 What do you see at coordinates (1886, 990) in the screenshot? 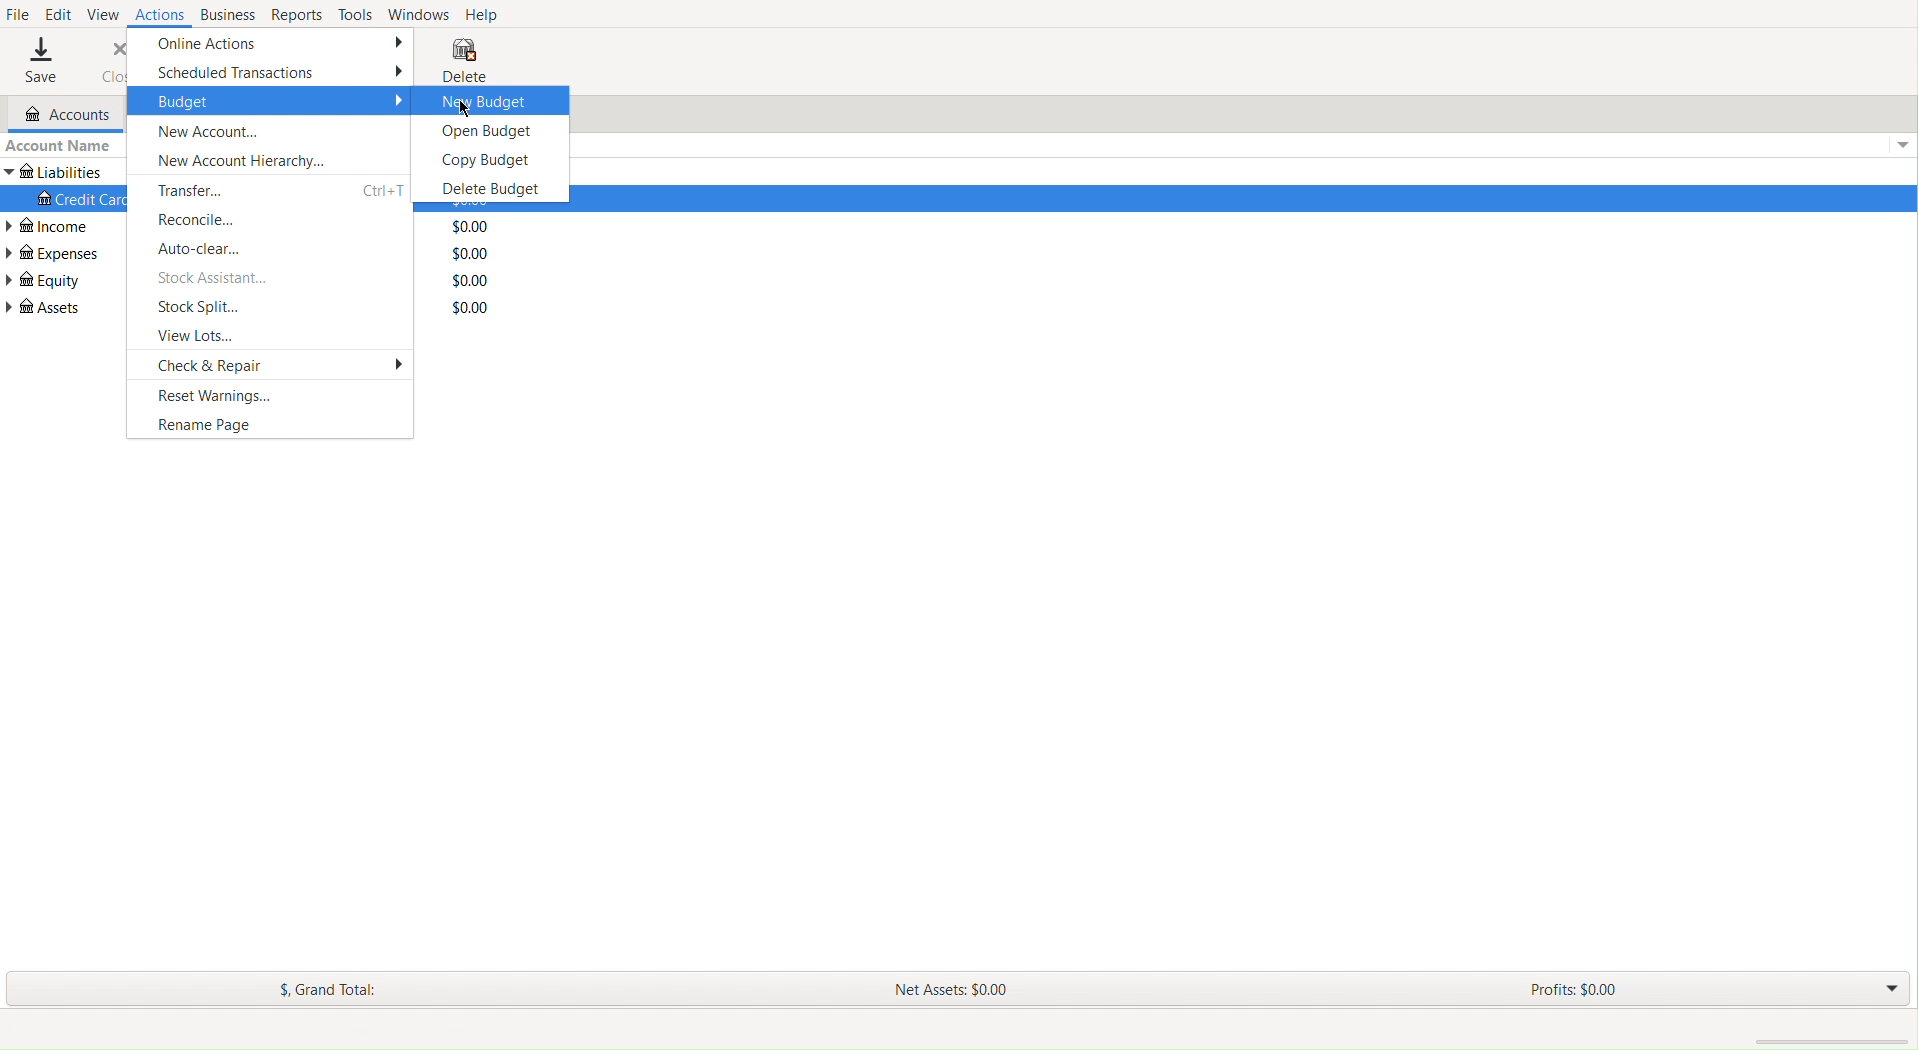
I see `Drop Down` at bounding box center [1886, 990].